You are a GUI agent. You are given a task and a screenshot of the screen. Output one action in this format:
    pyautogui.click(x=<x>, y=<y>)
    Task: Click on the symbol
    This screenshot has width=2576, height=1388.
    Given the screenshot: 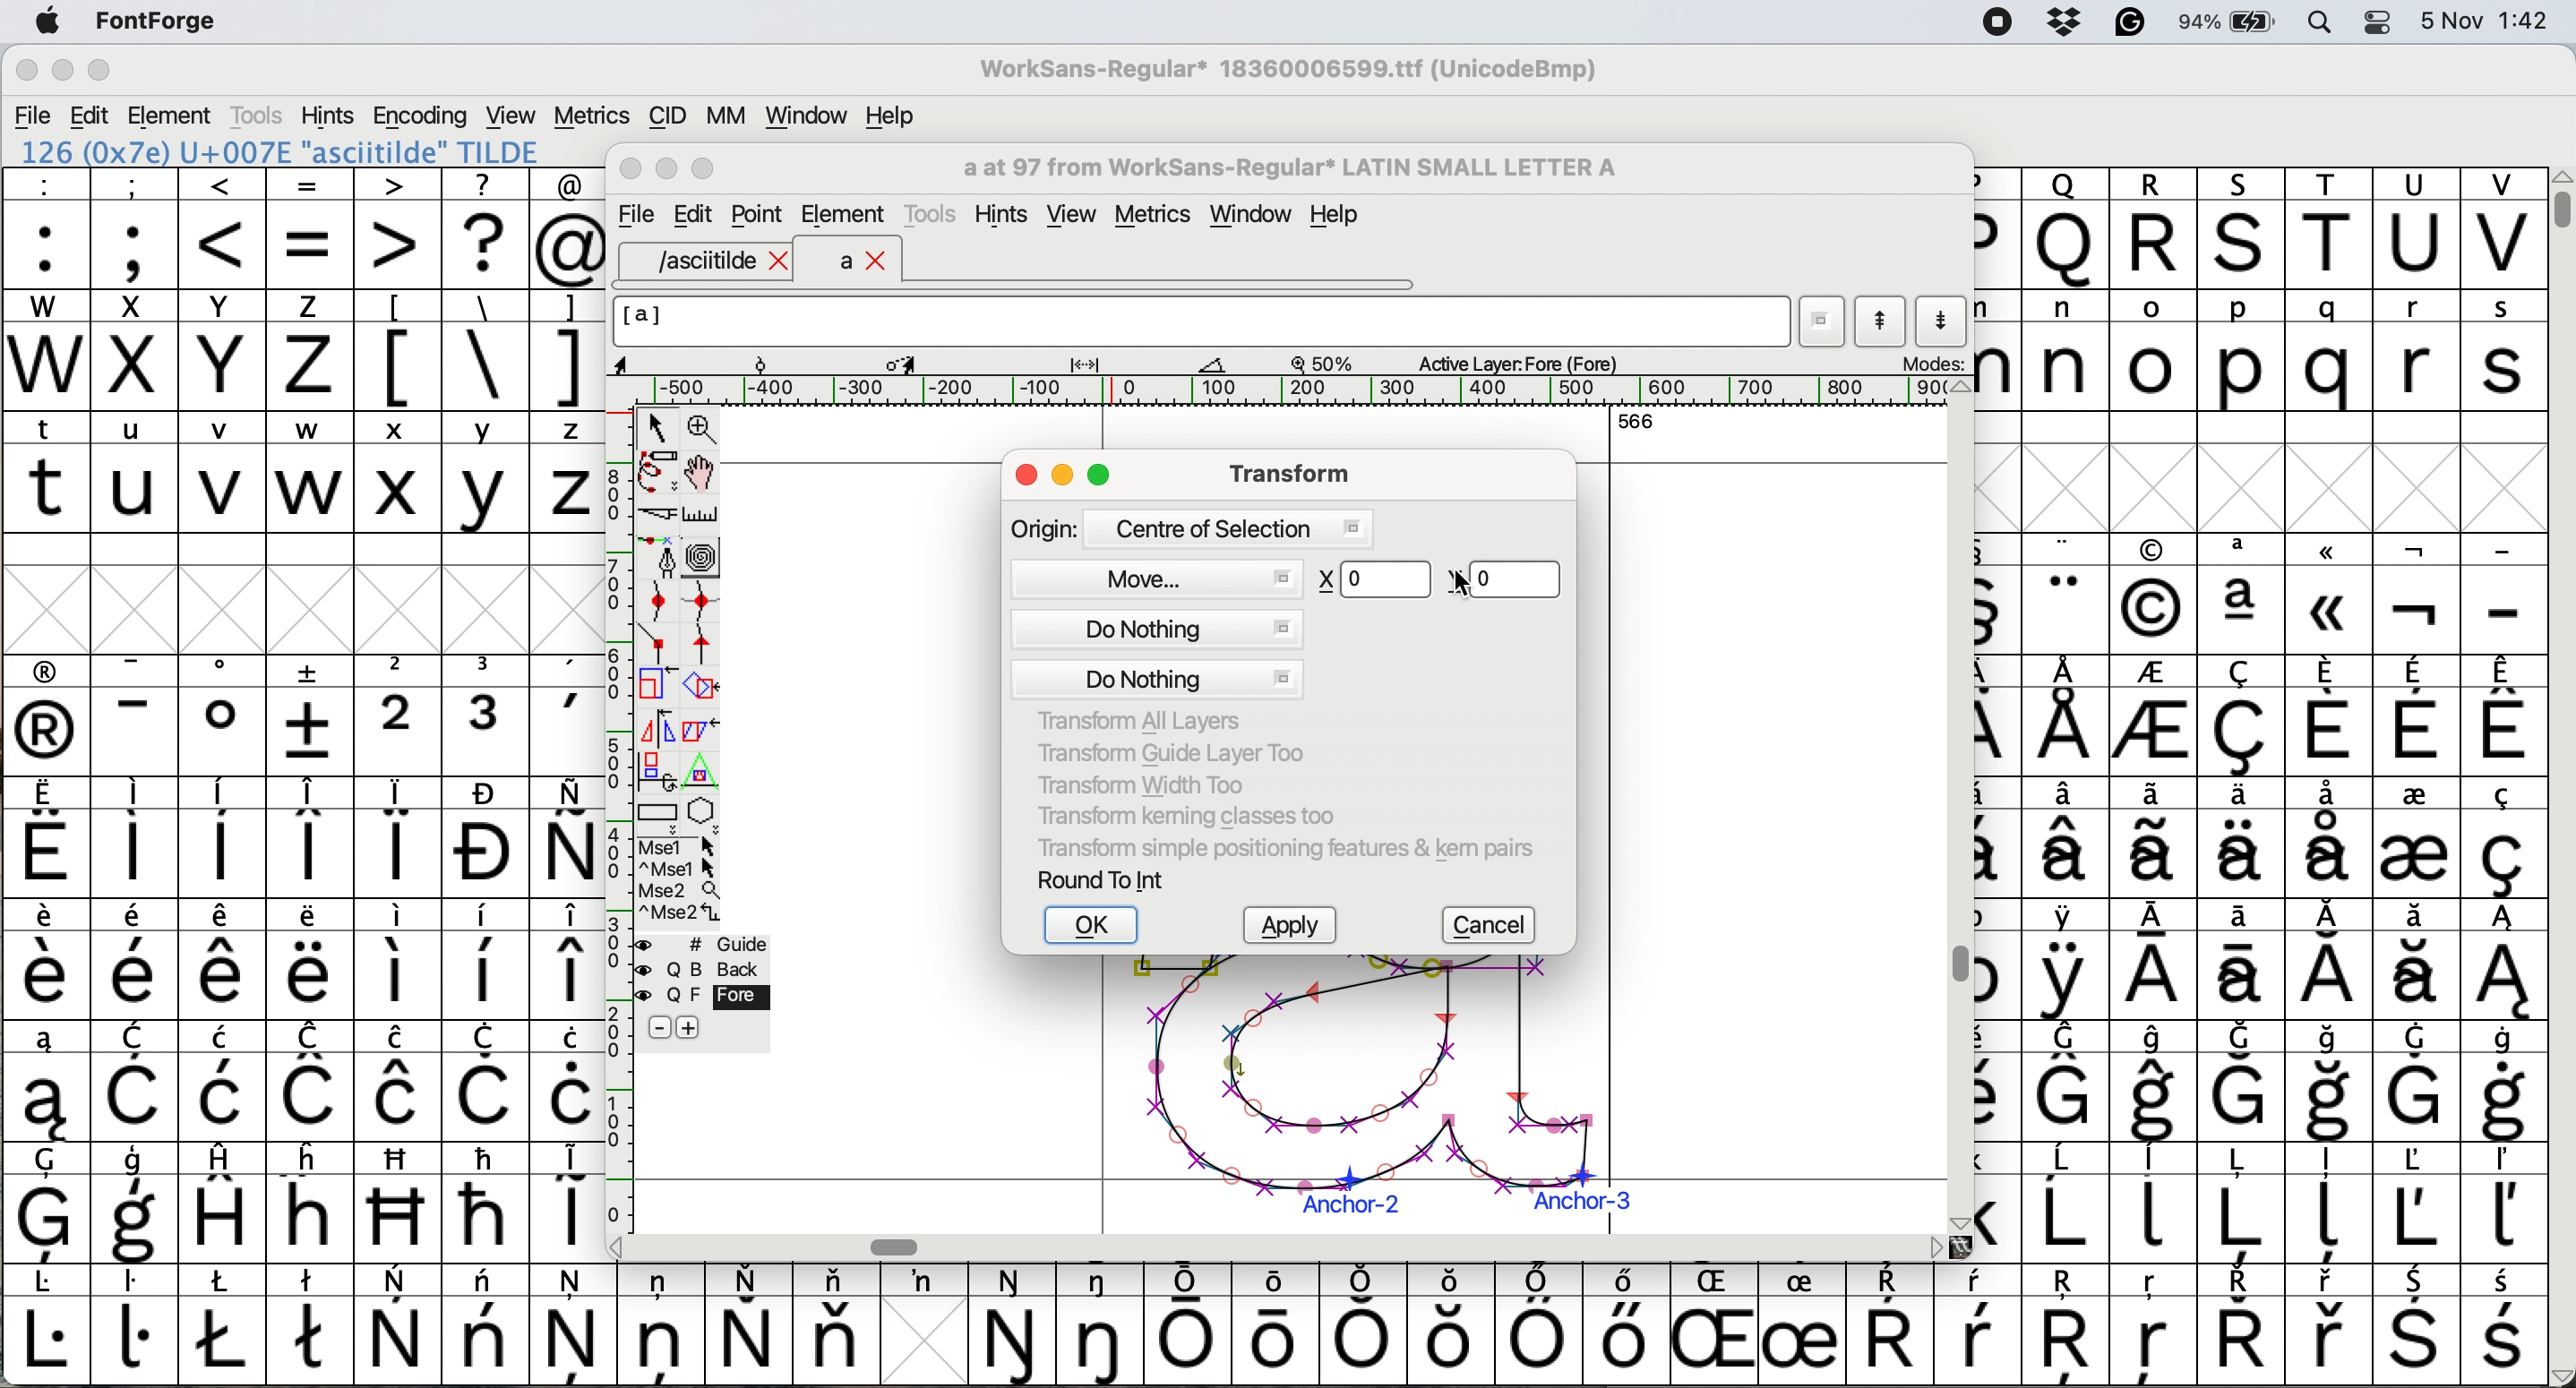 What is the action you would take?
    pyautogui.click(x=399, y=958)
    